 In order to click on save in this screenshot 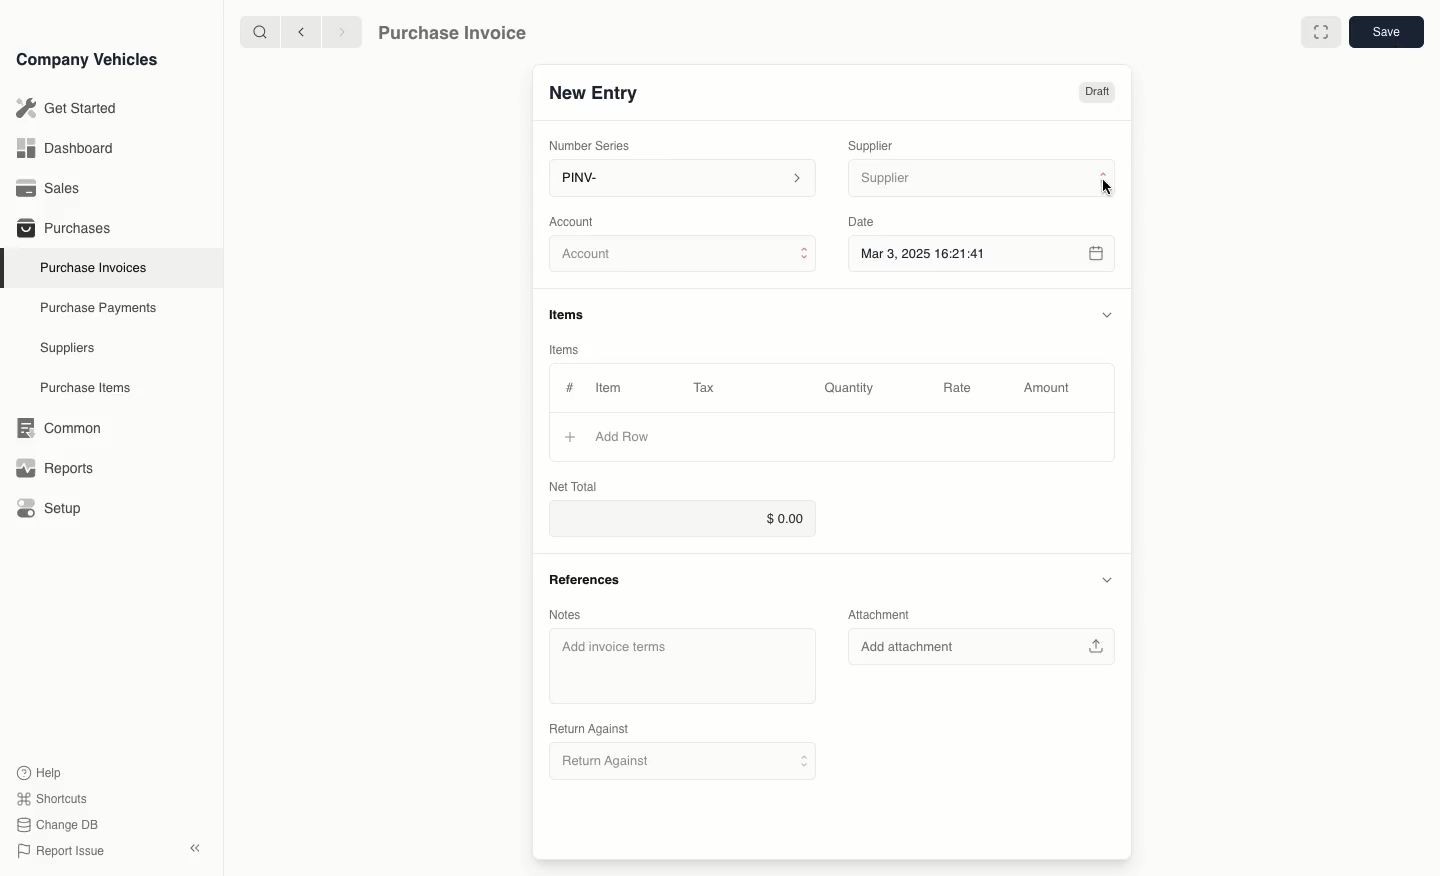, I will do `click(1386, 31)`.